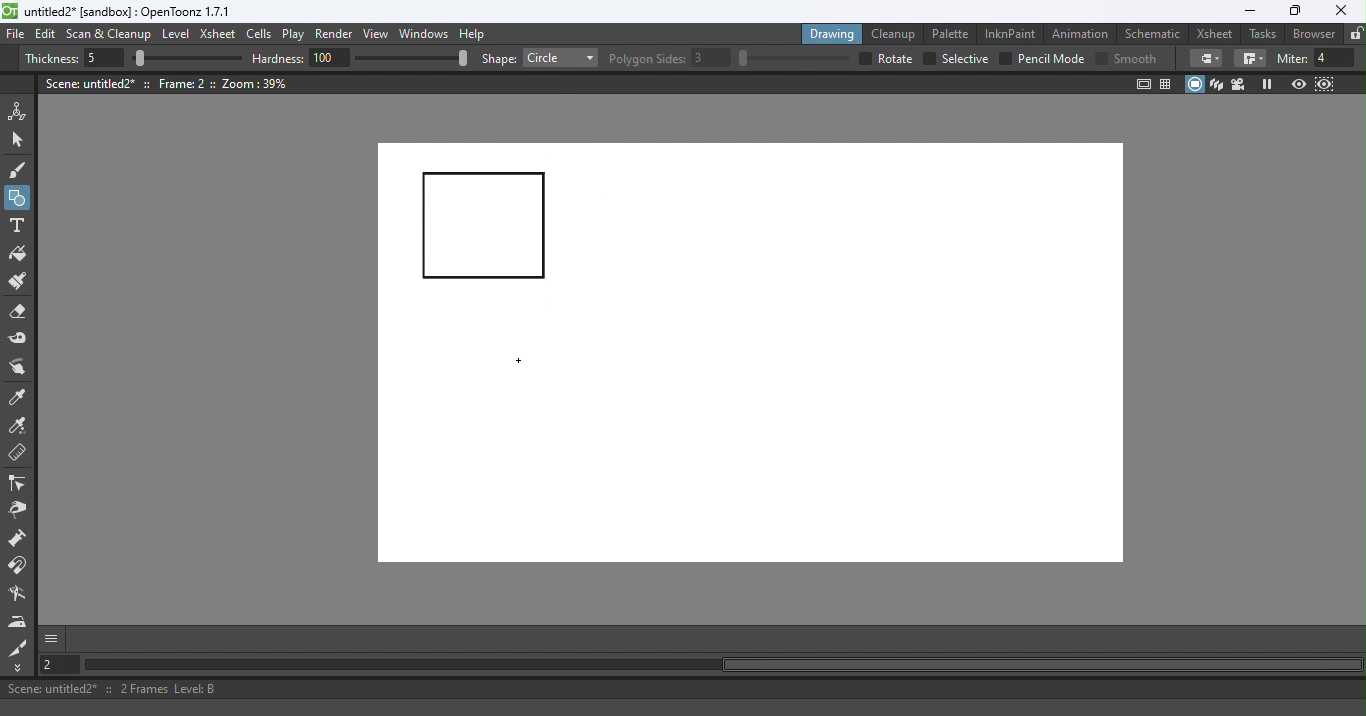  I want to click on Polygon slides, so click(647, 59).